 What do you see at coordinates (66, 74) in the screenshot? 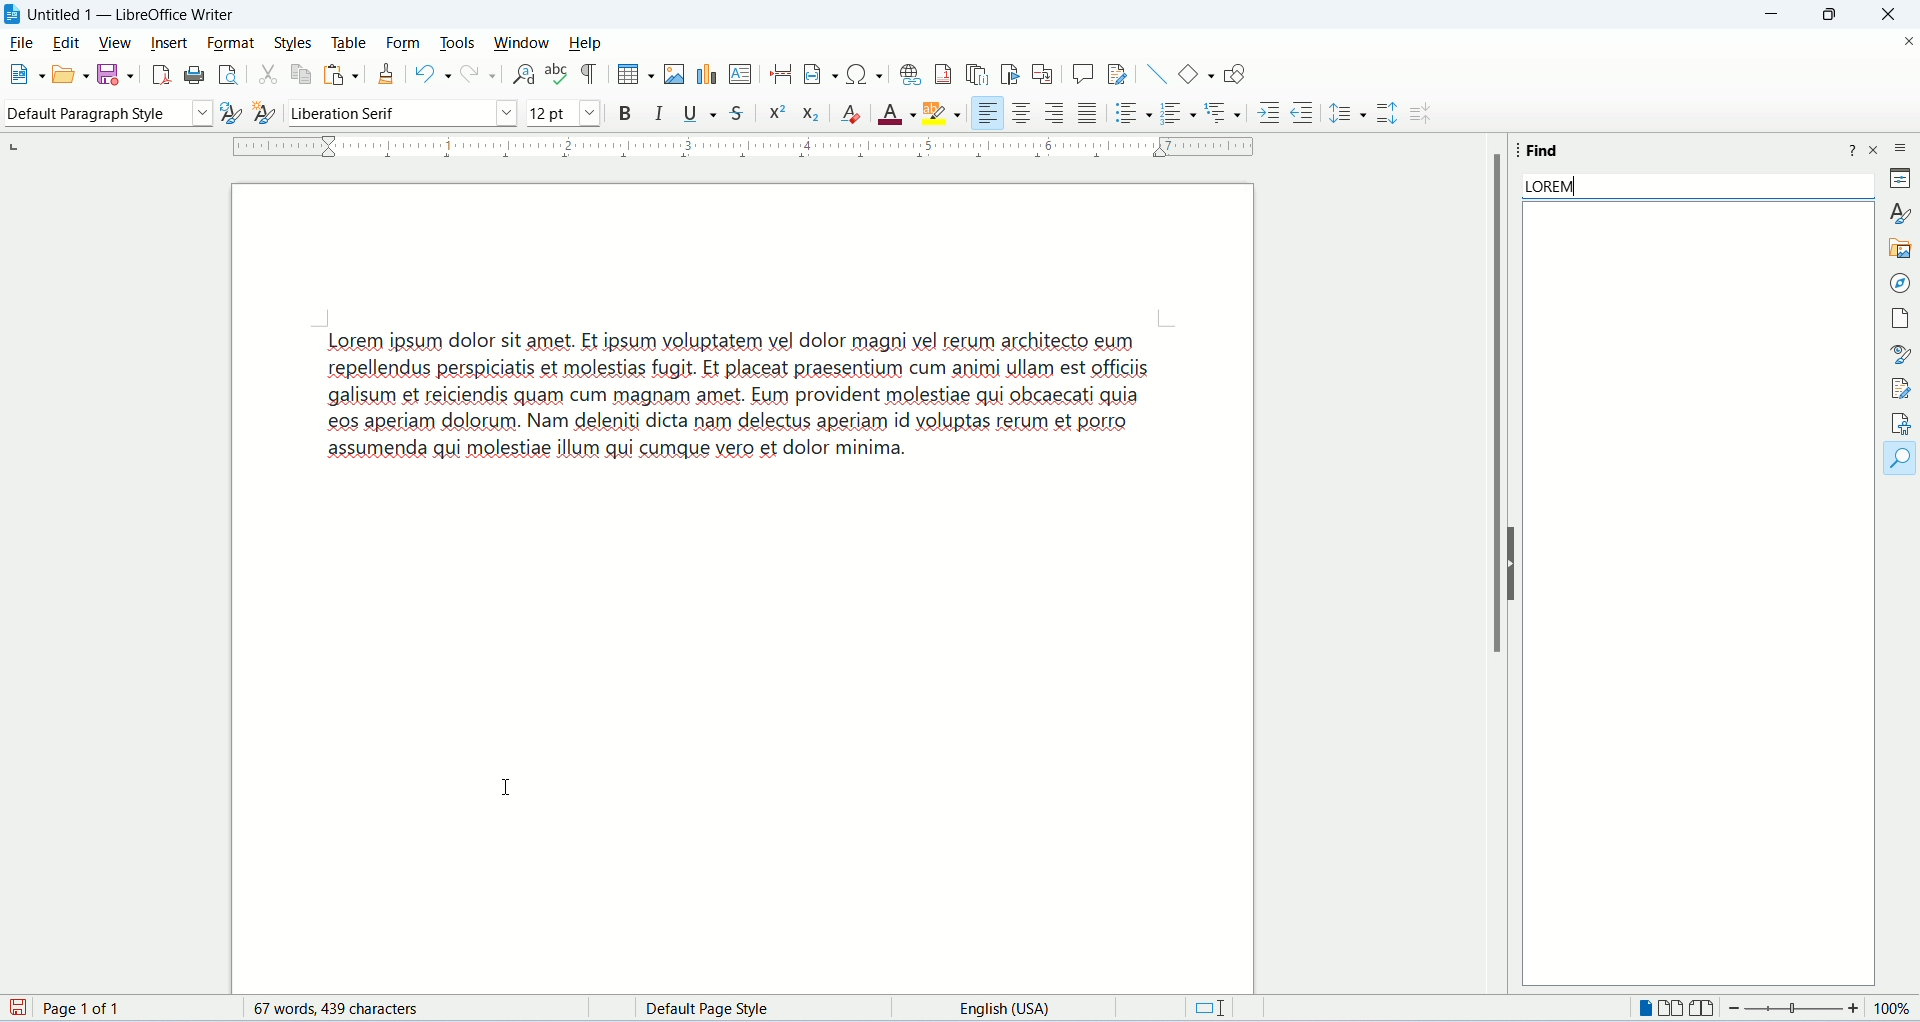
I see `open` at bounding box center [66, 74].